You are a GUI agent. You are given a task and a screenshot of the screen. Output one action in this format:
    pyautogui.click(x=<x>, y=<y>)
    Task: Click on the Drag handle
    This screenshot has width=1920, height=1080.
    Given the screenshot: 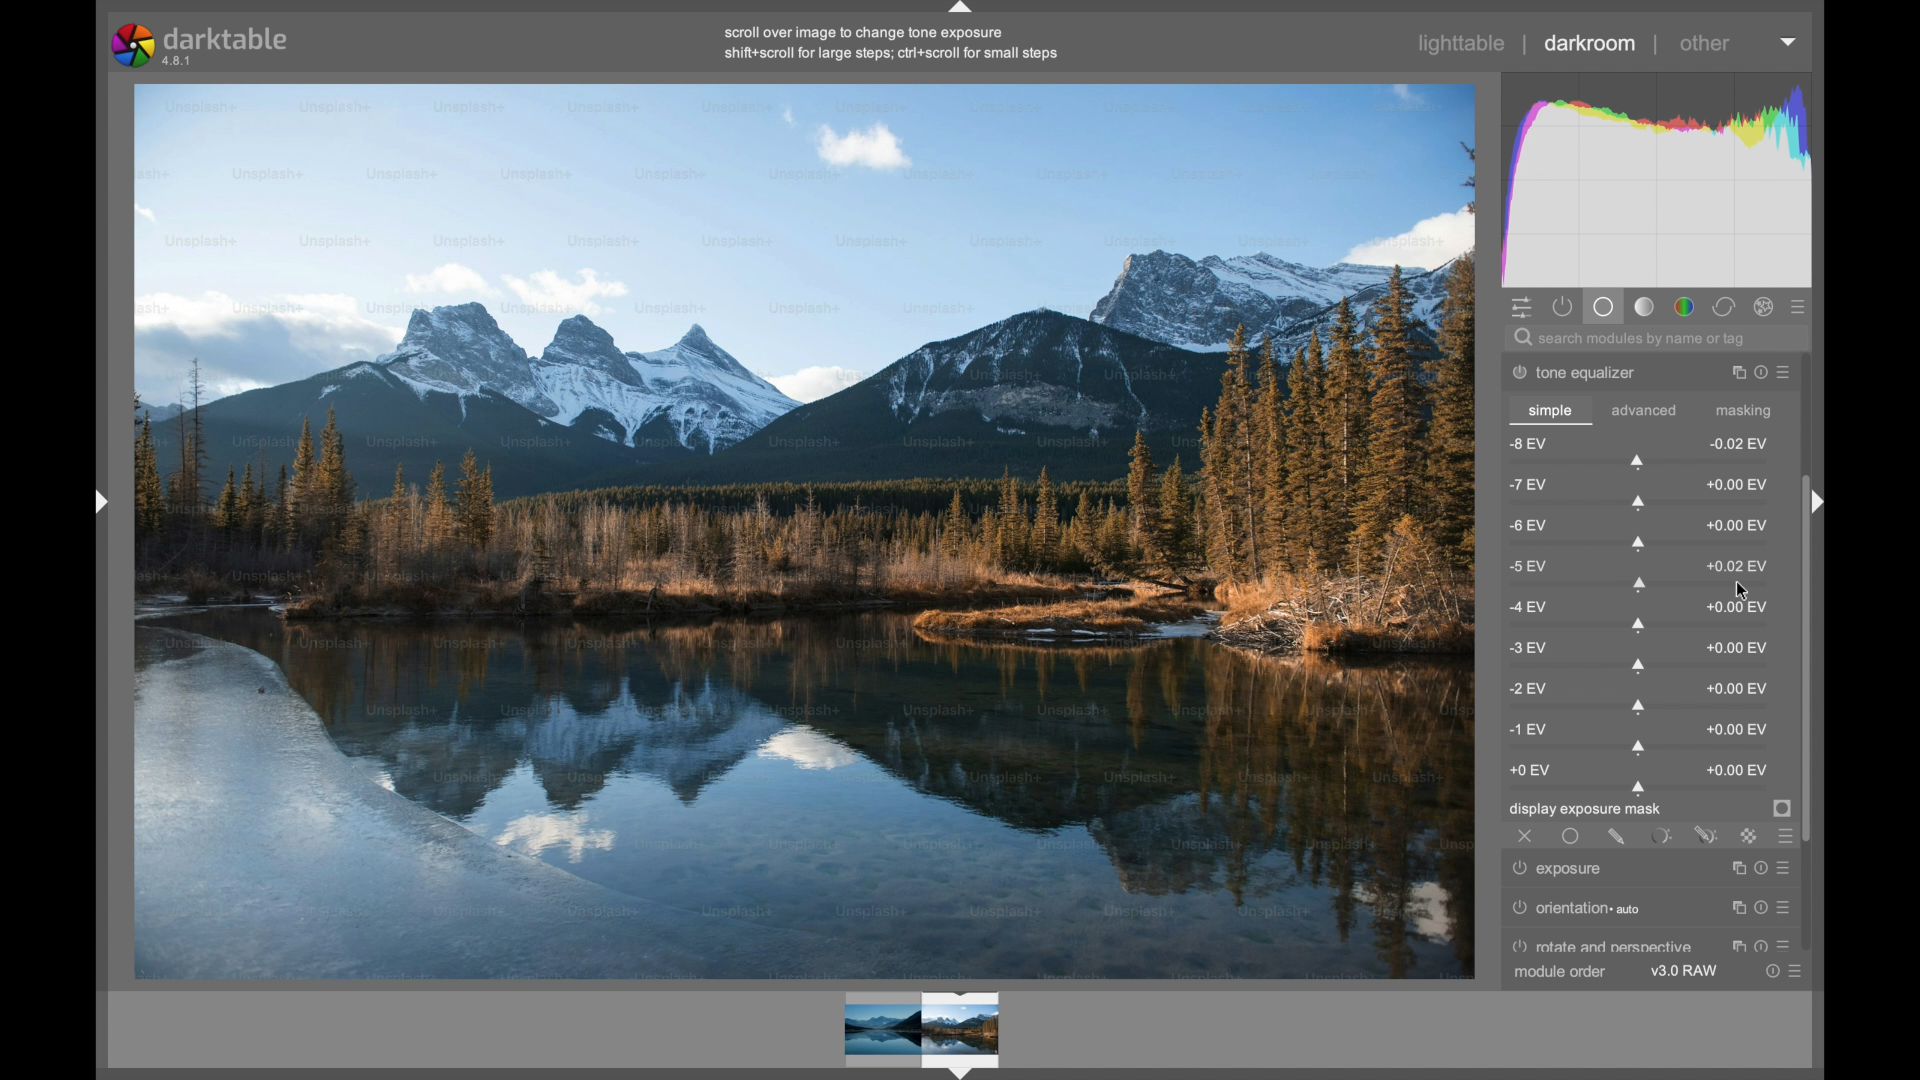 What is the action you would take?
    pyautogui.click(x=1820, y=501)
    